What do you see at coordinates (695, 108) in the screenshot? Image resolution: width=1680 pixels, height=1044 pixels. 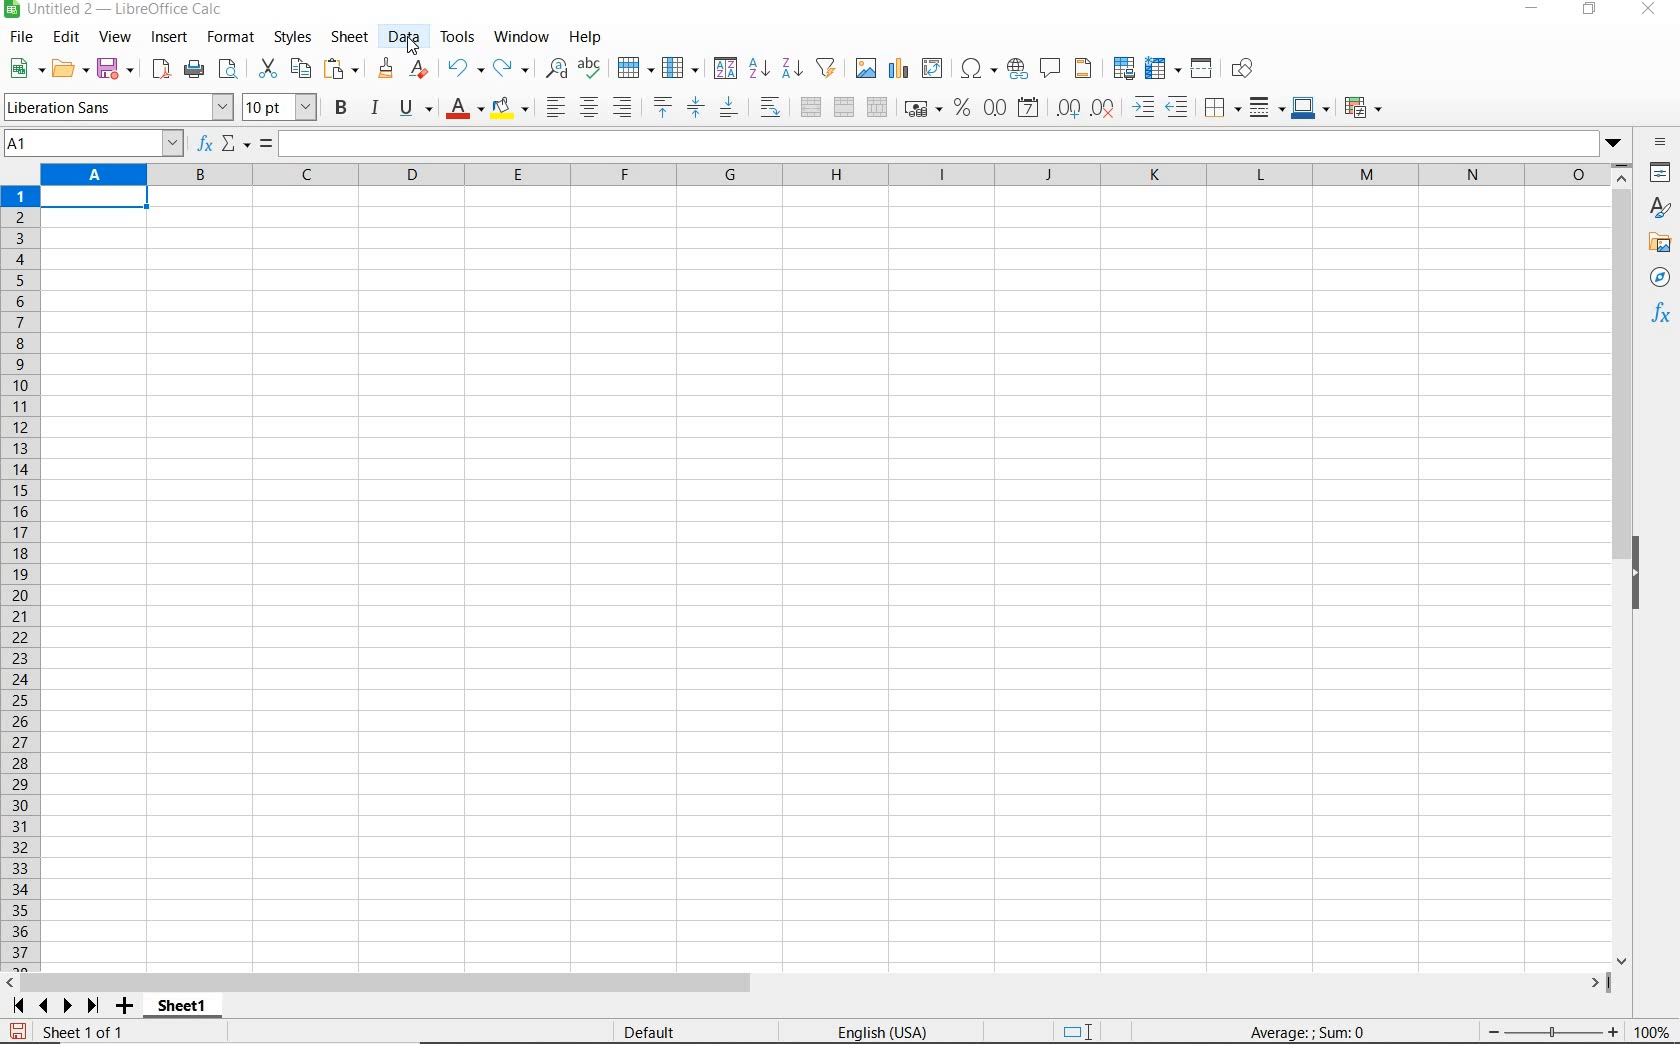 I see `center vertically` at bounding box center [695, 108].